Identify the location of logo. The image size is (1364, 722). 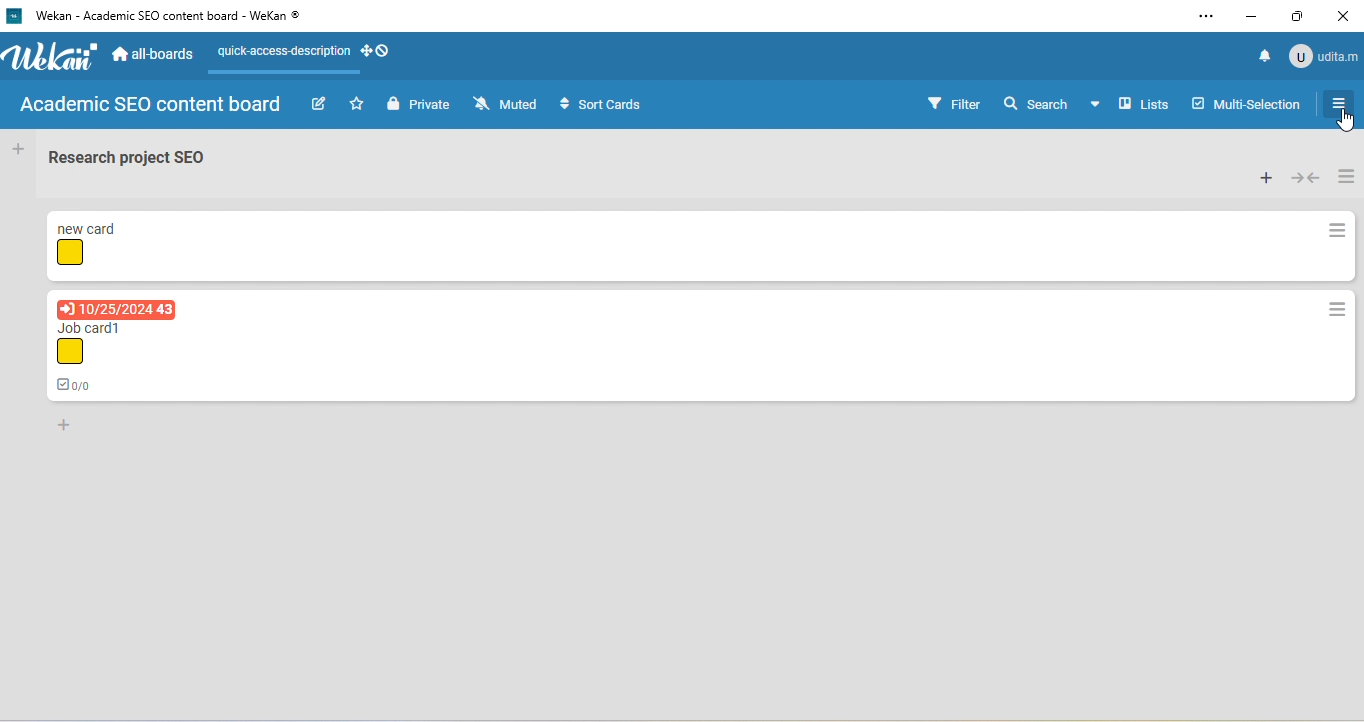
(55, 57).